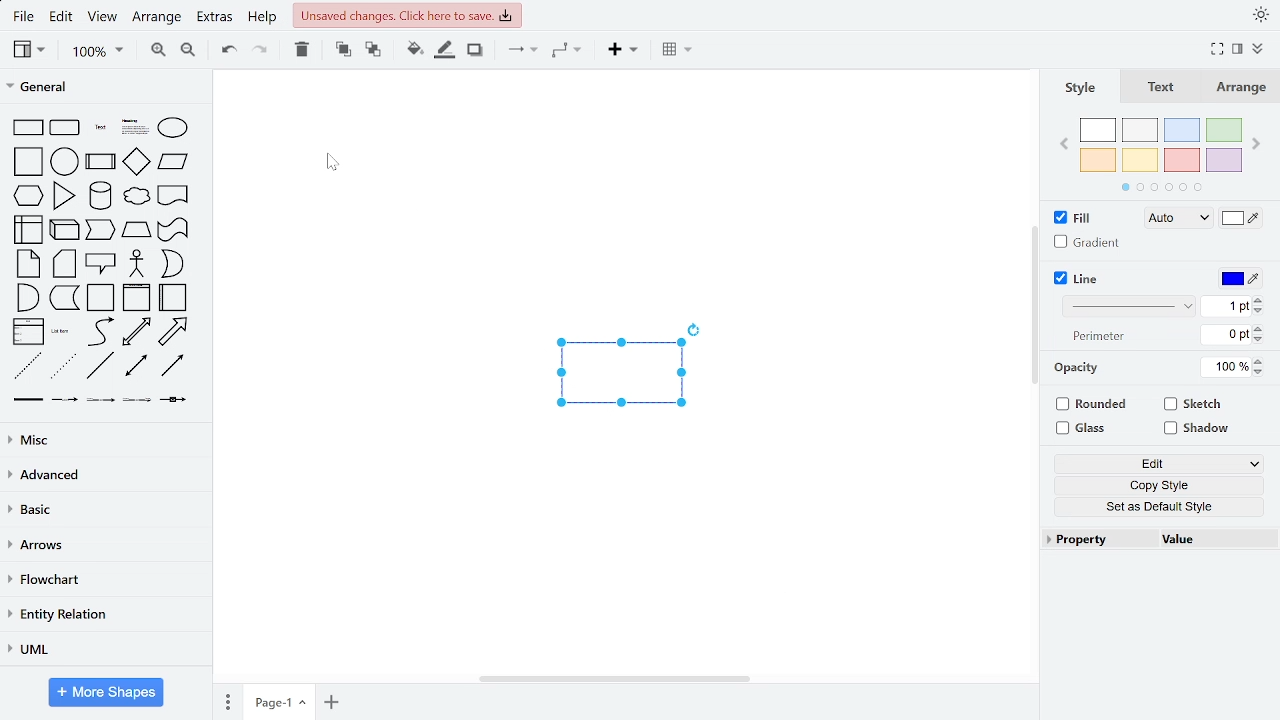 This screenshot has height=720, width=1280. I want to click on arrows, so click(104, 548).